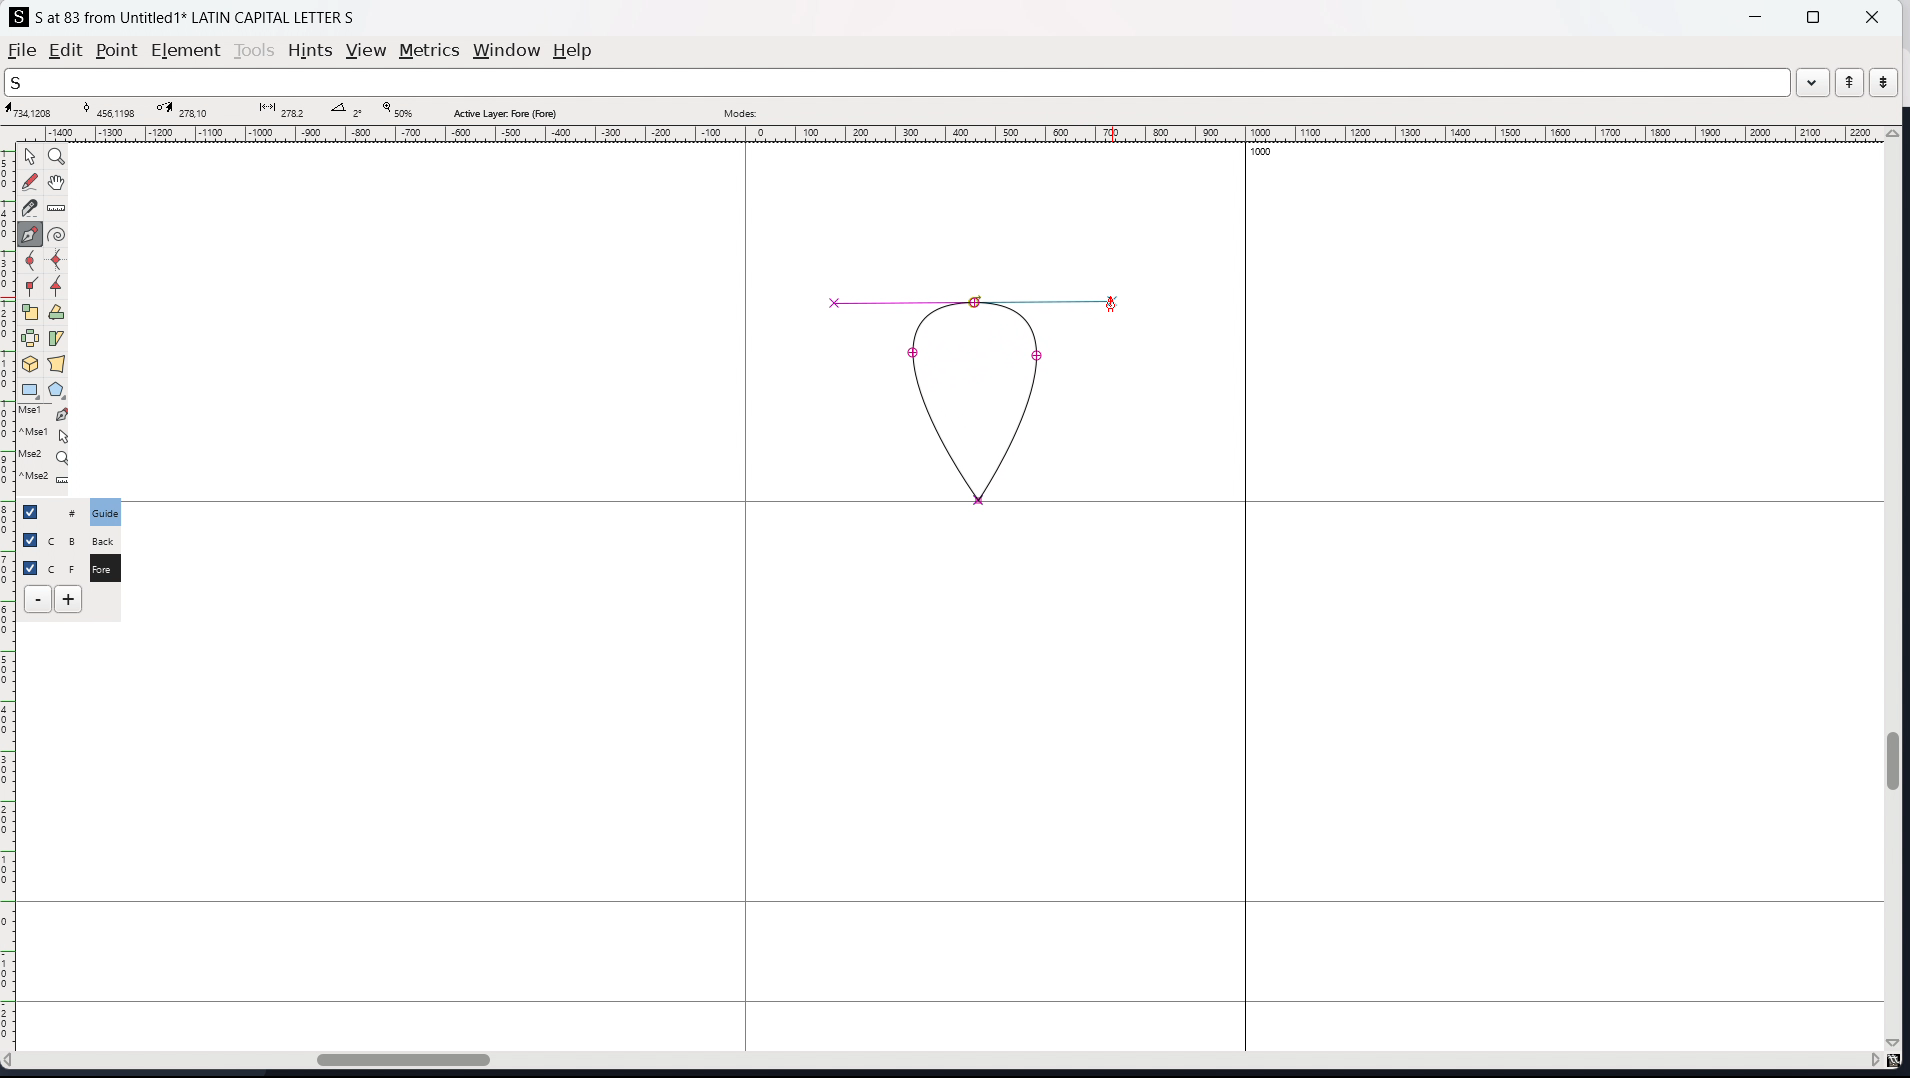 Image resolution: width=1910 pixels, height=1078 pixels. What do you see at coordinates (1870, 16) in the screenshot?
I see `close` at bounding box center [1870, 16].